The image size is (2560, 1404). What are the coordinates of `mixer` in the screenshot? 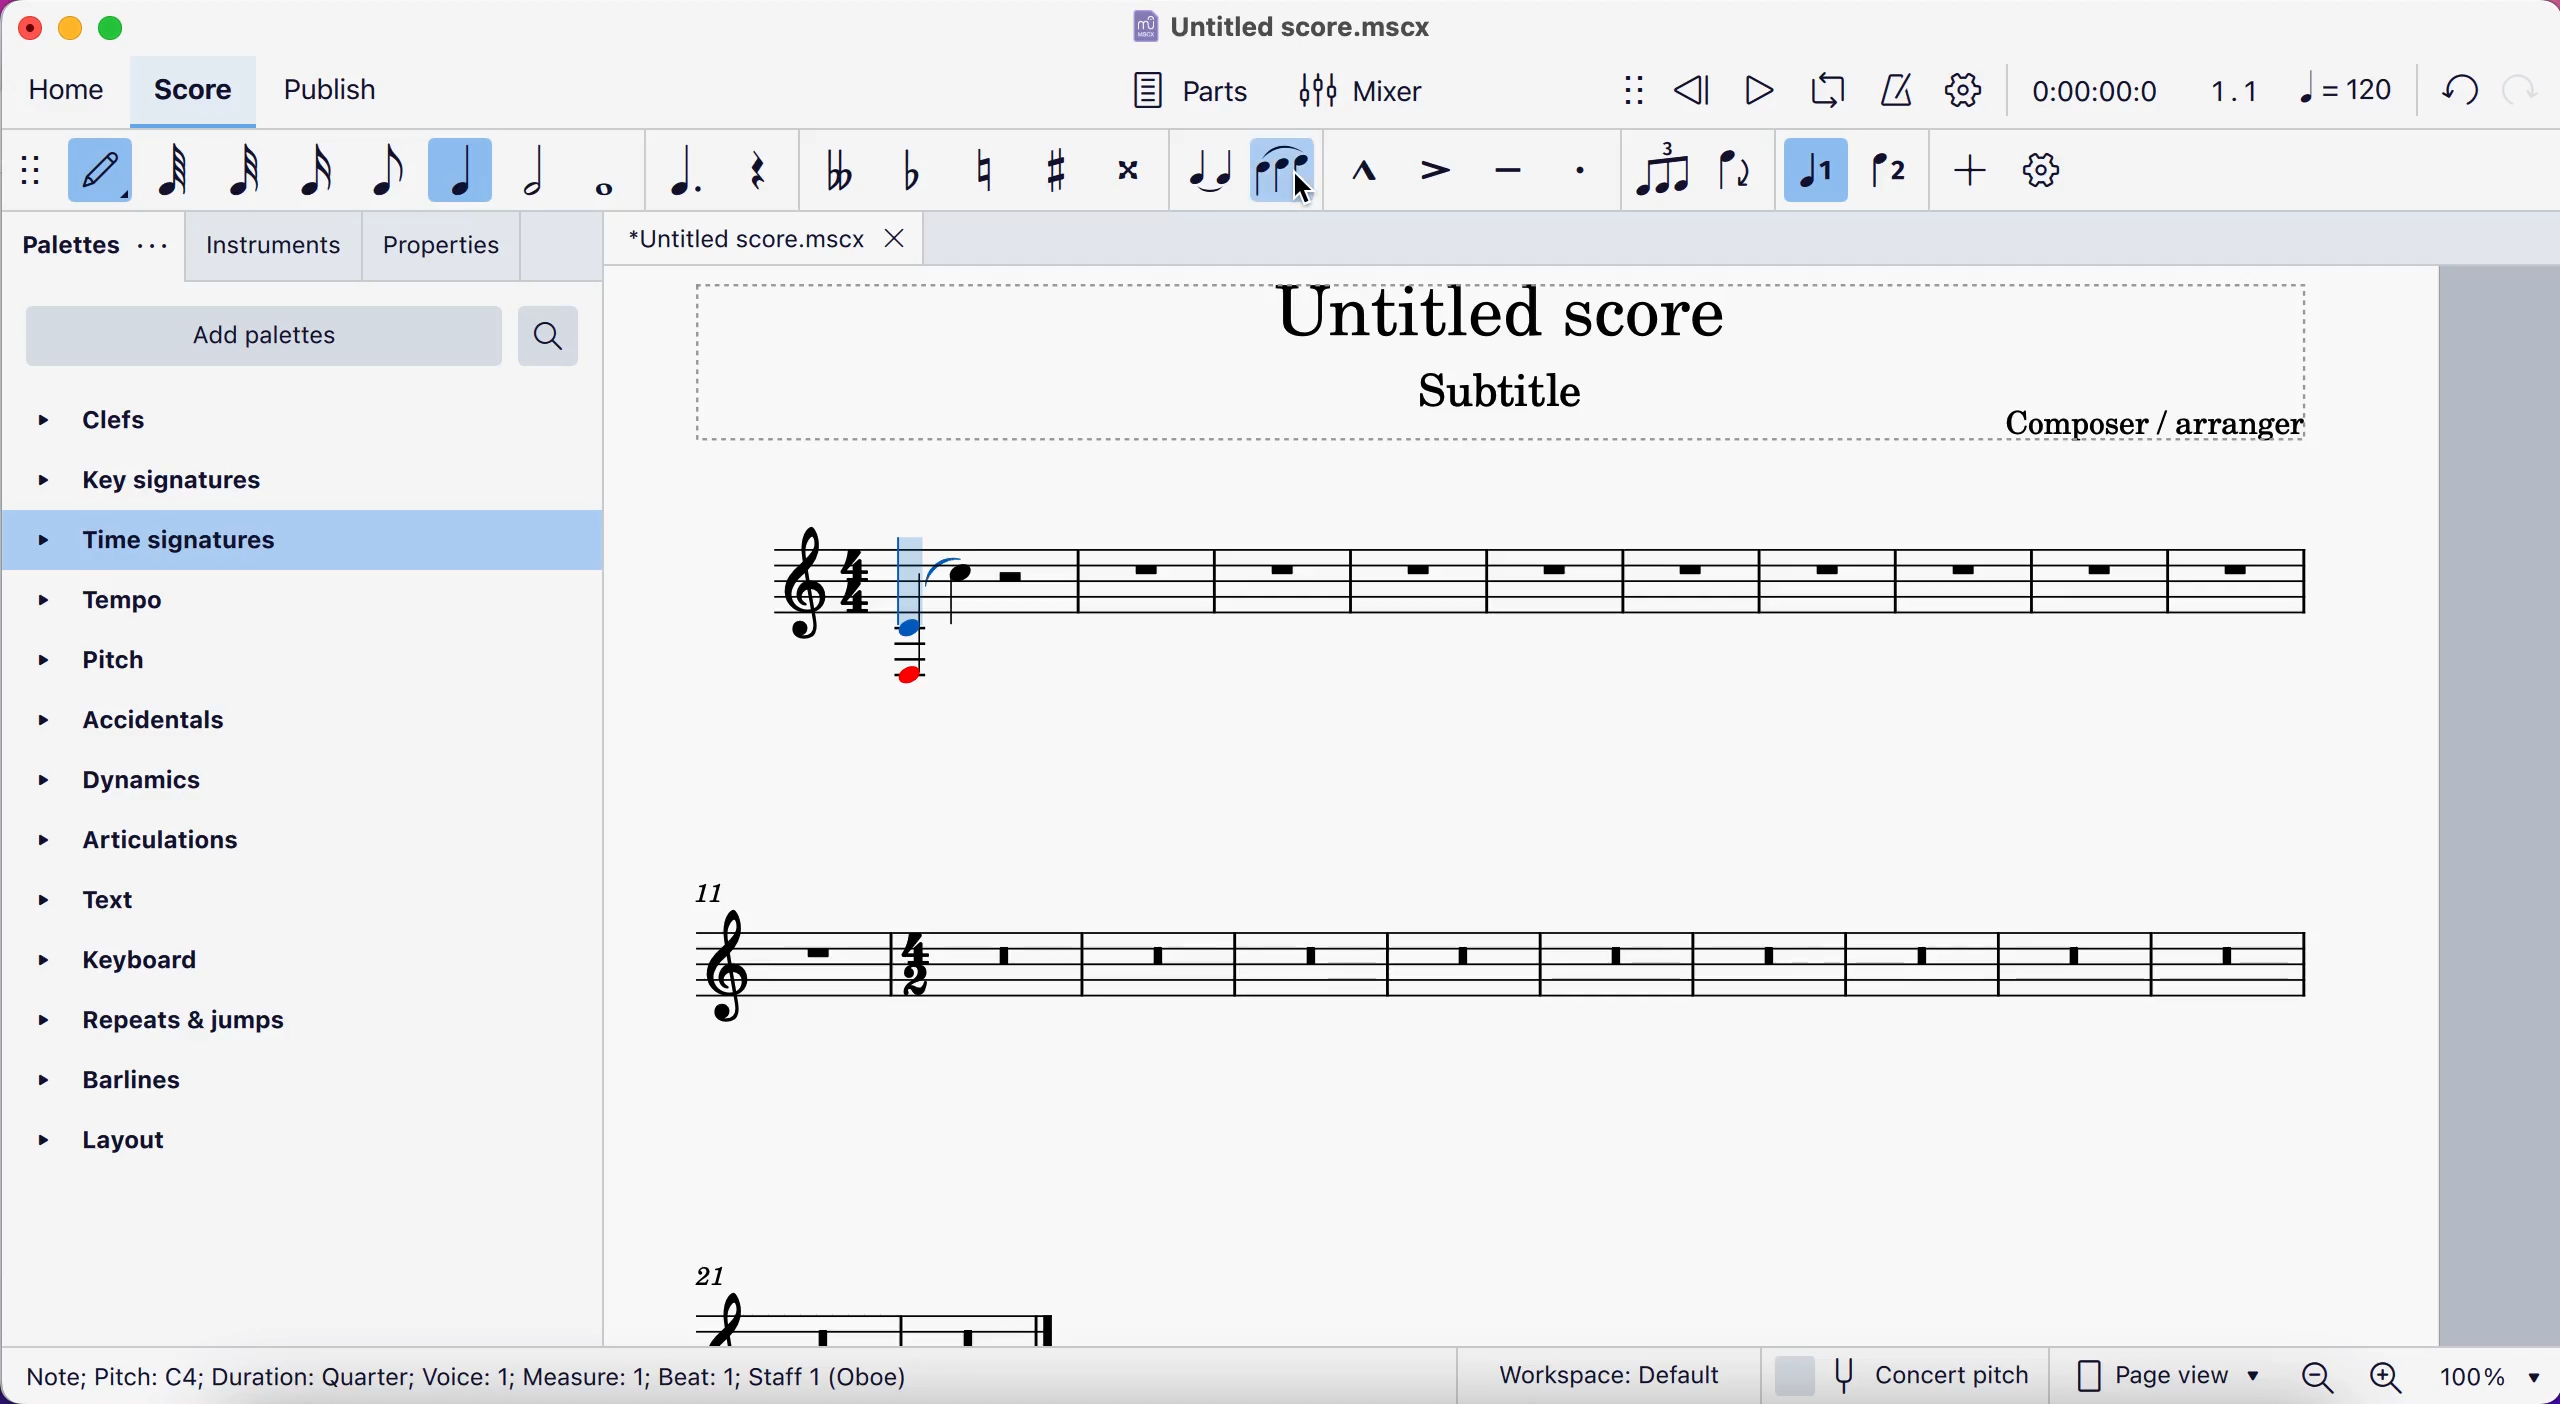 It's located at (1371, 92).